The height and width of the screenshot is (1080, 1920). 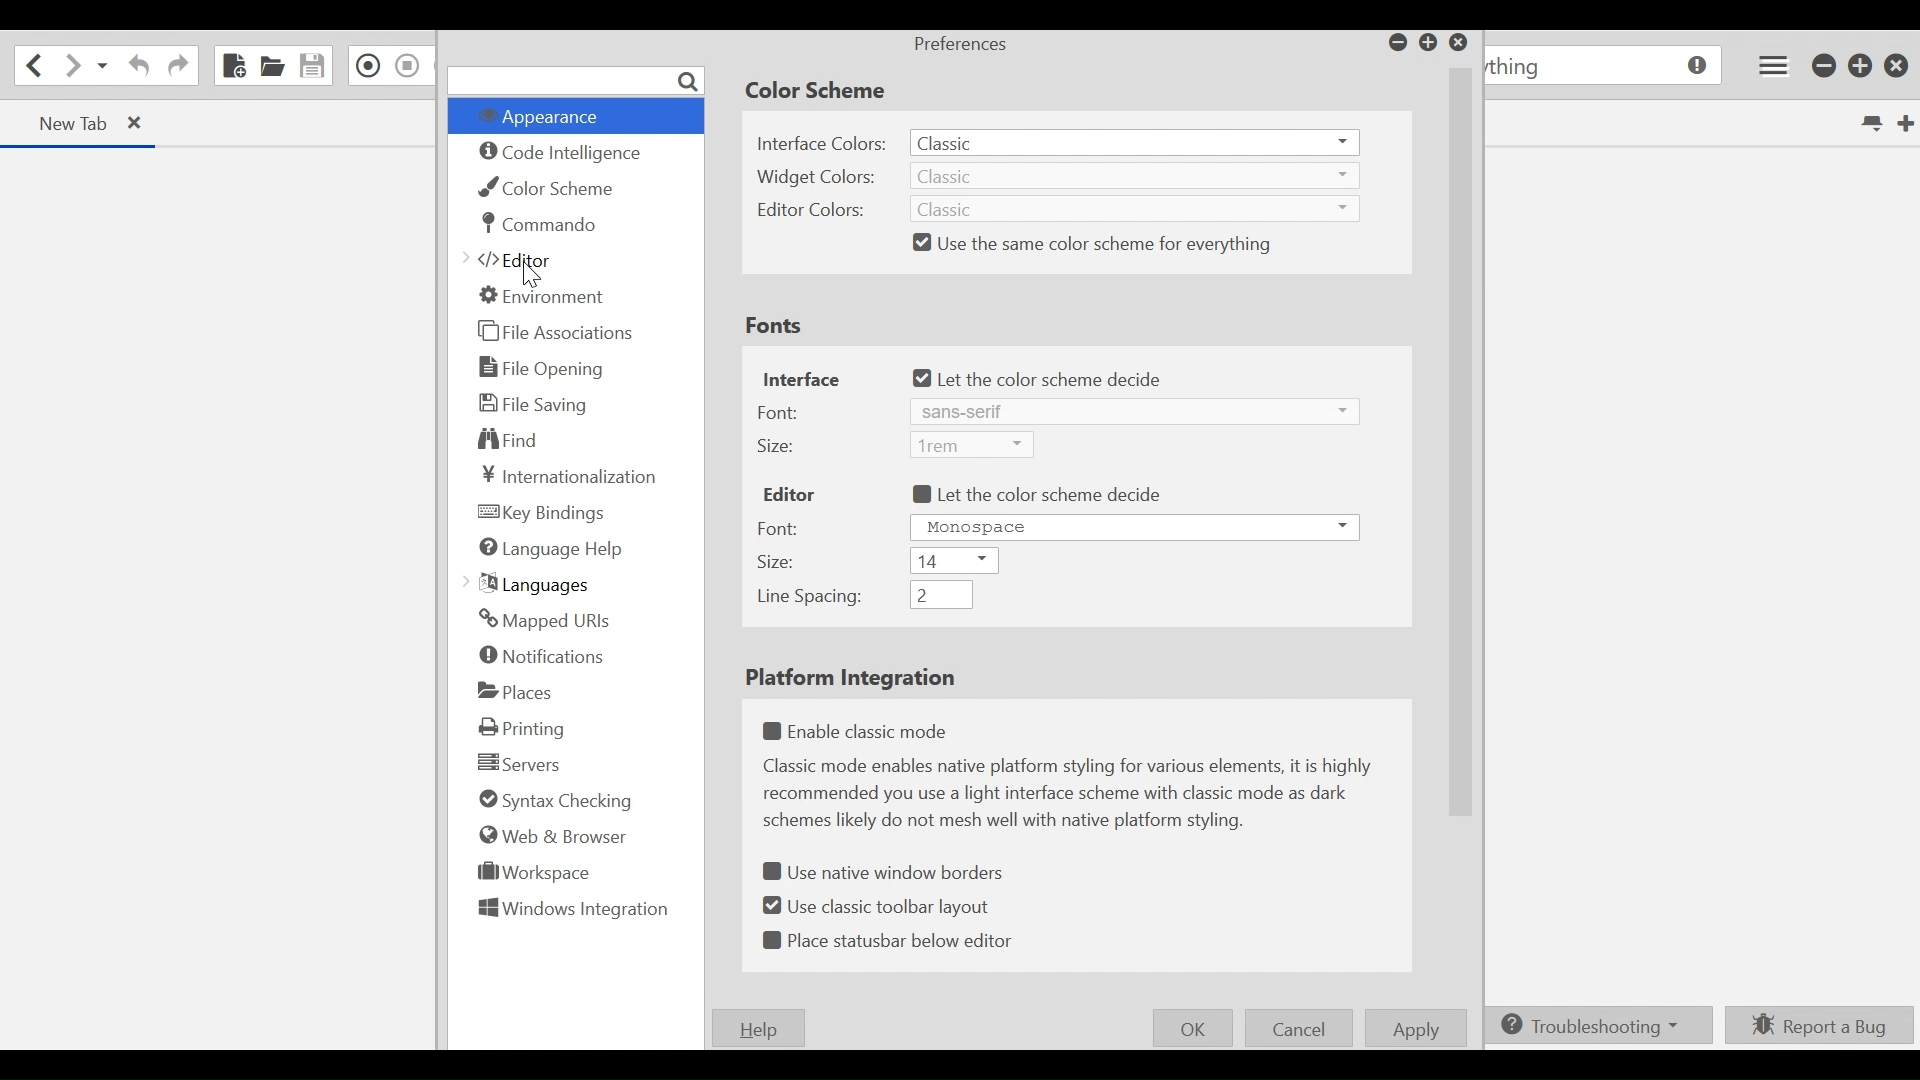 What do you see at coordinates (1294, 1027) in the screenshot?
I see `Cancel` at bounding box center [1294, 1027].